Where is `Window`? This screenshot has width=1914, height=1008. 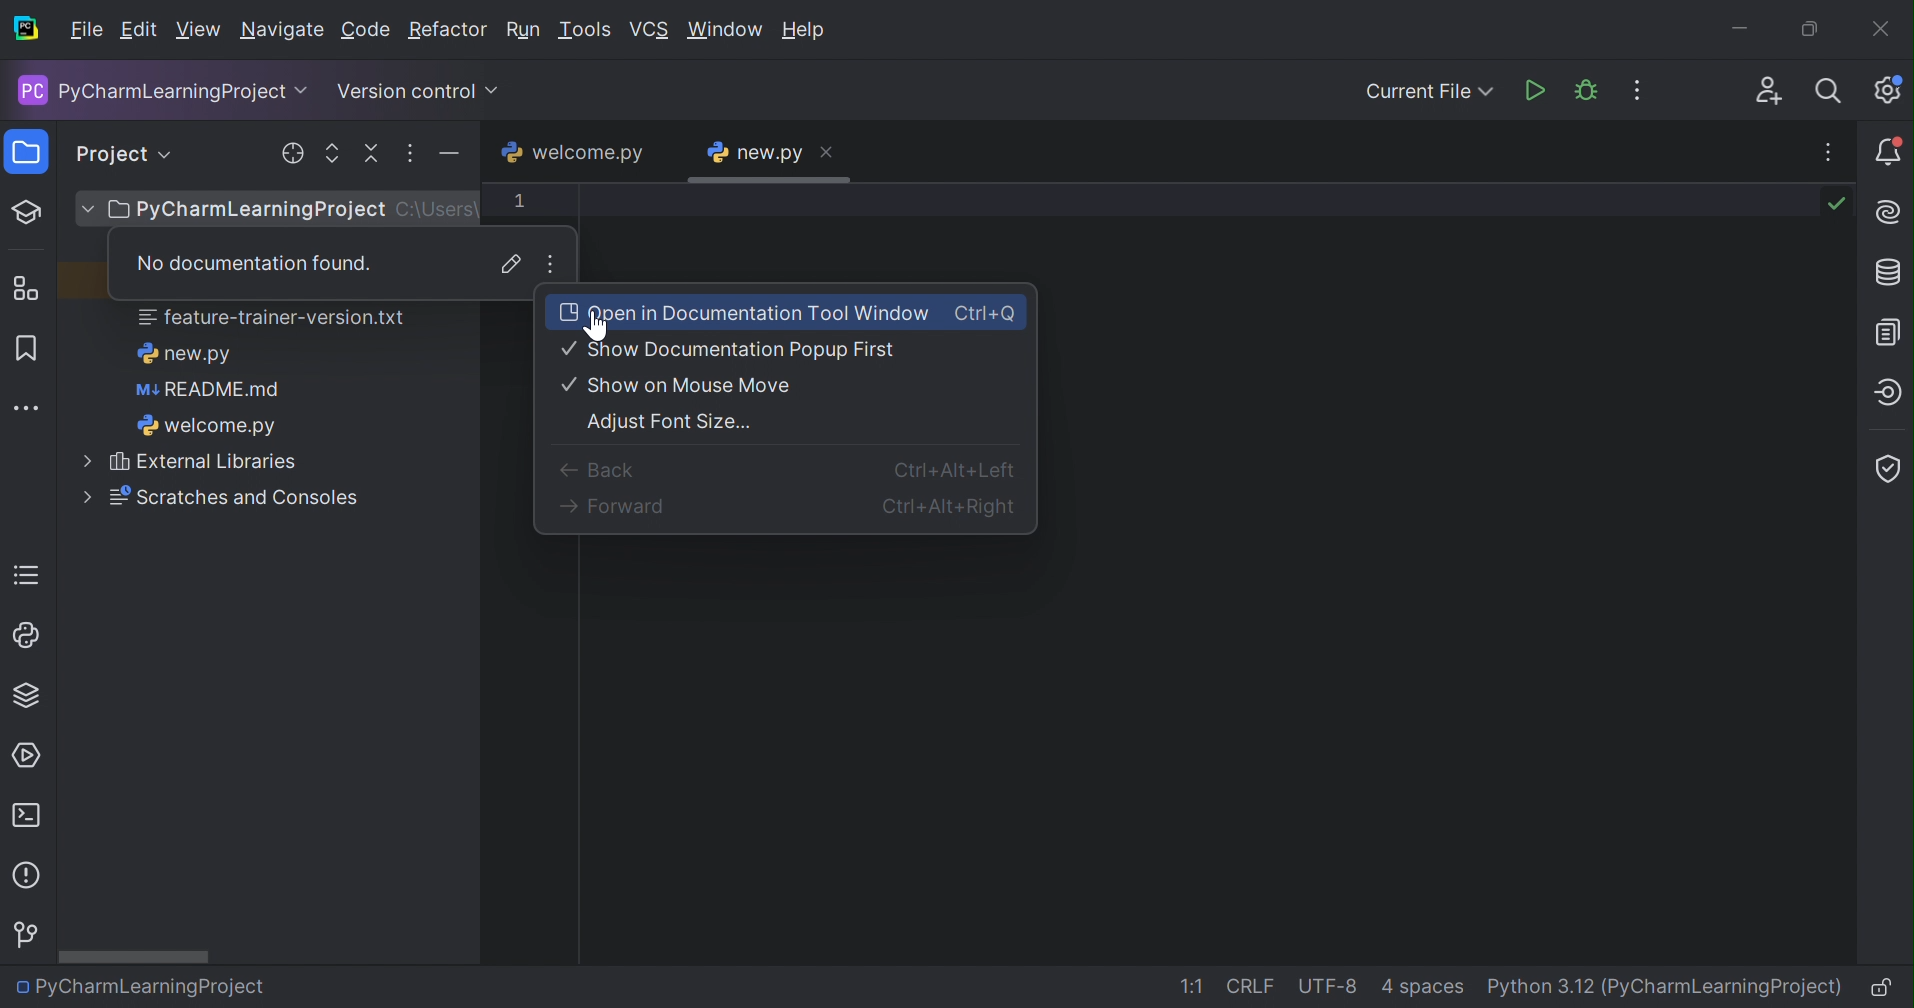 Window is located at coordinates (725, 28).